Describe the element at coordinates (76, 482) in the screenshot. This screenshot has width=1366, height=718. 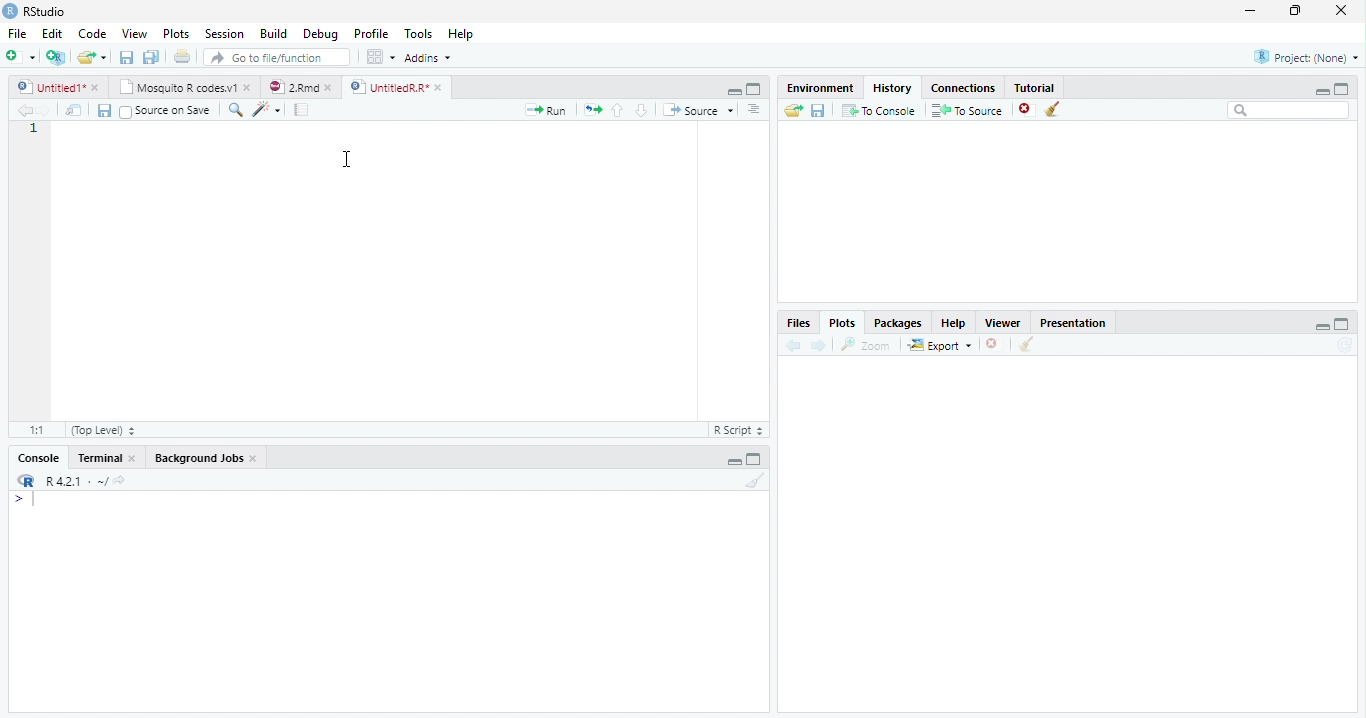
I see `R 4.2.1 . ~ /` at that location.